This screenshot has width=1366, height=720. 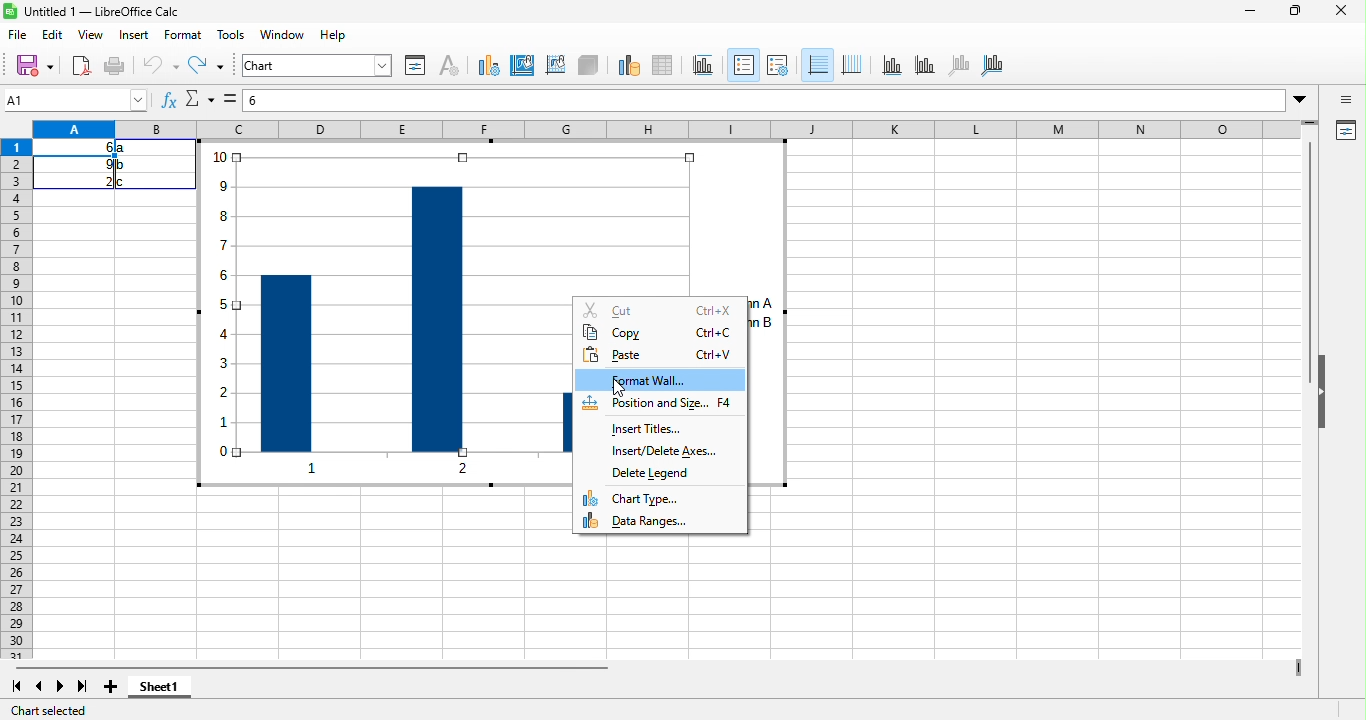 I want to click on maximize, so click(x=1294, y=12).